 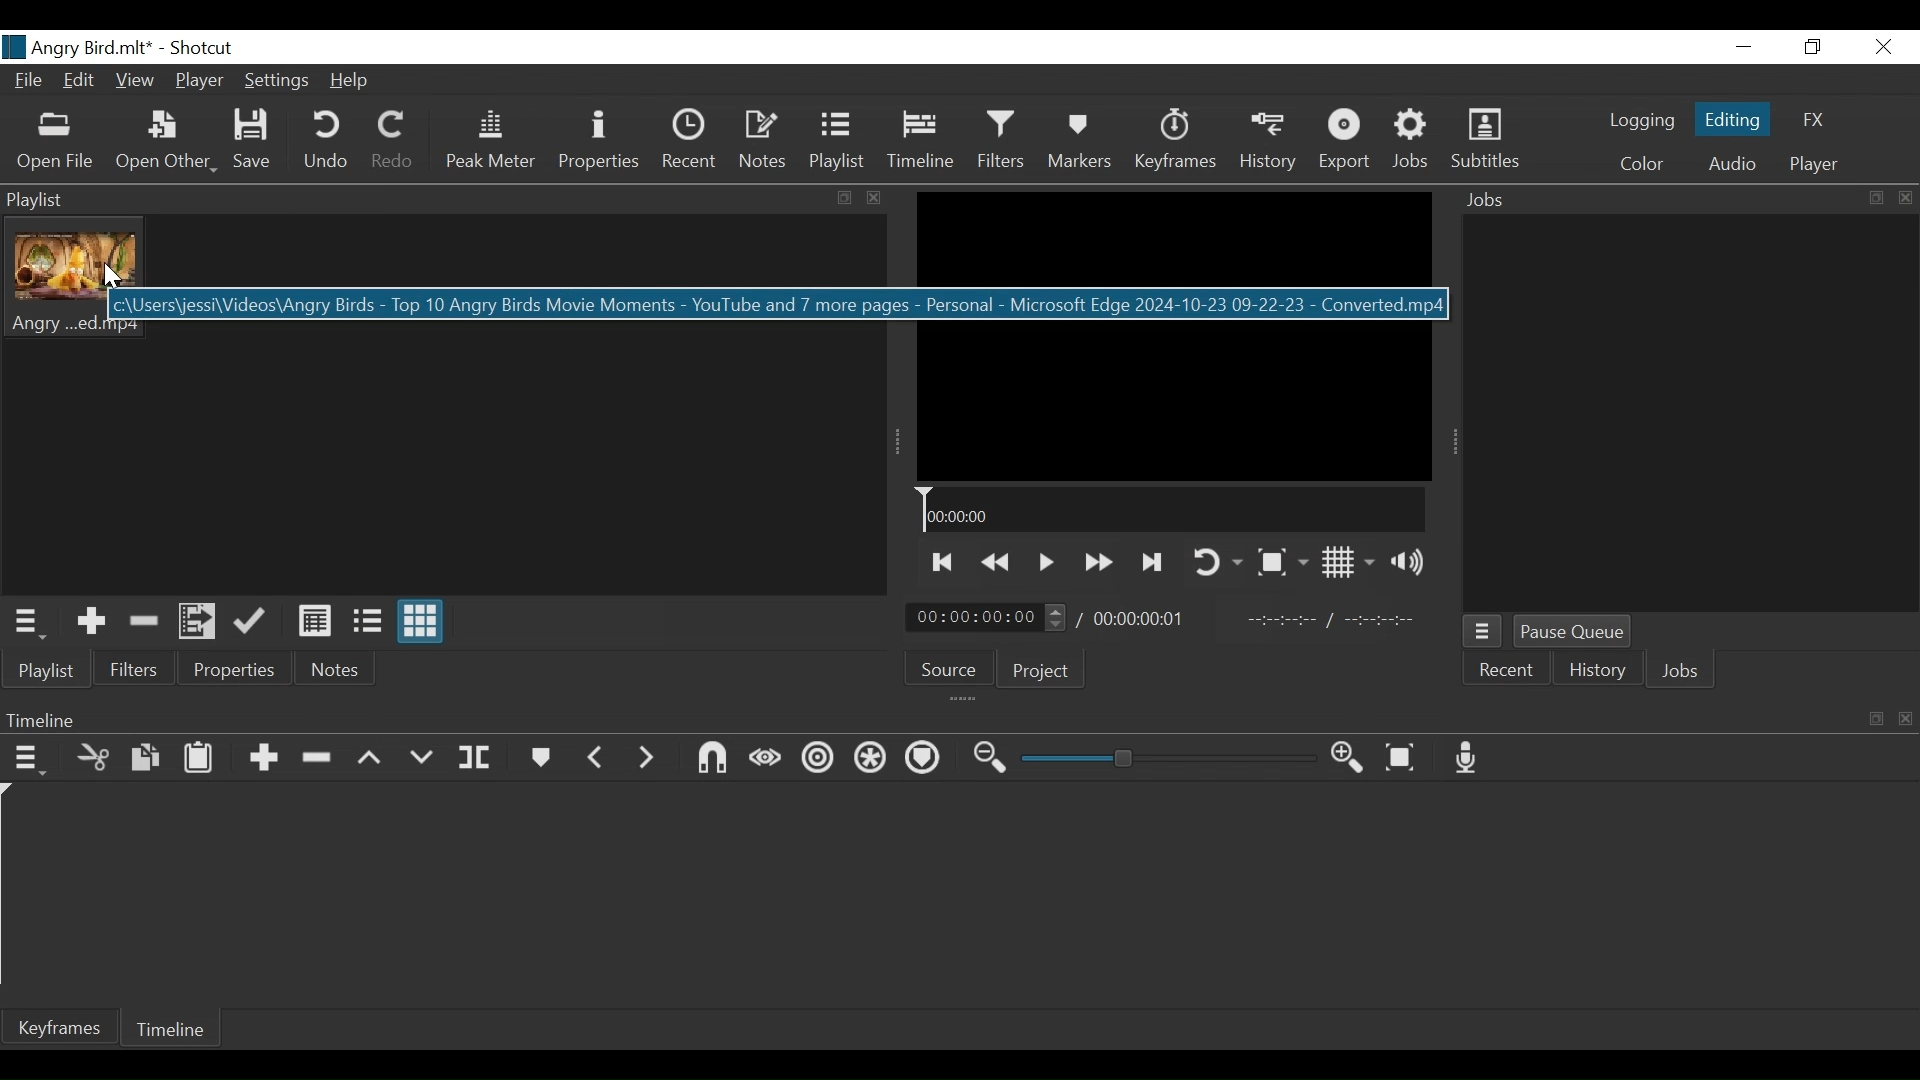 What do you see at coordinates (987, 616) in the screenshot?
I see `Current uration` at bounding box center [987, 616].